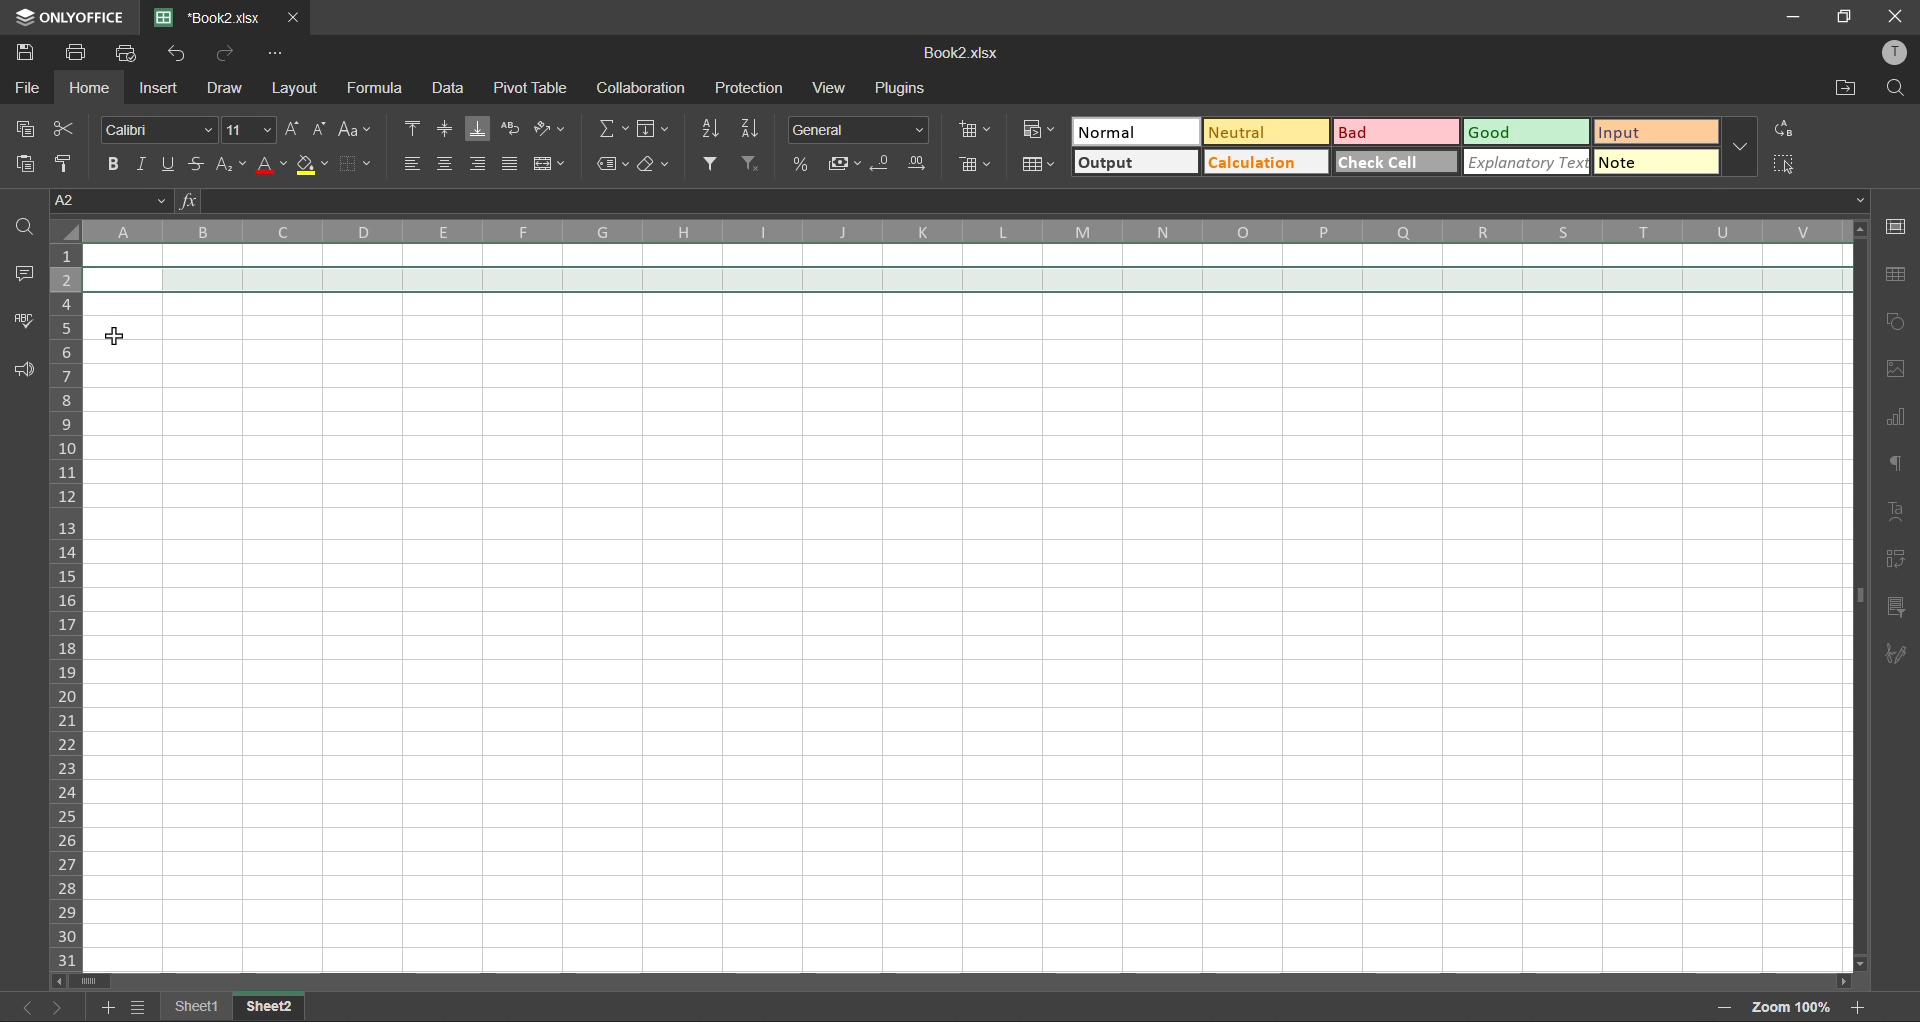 The image size is (1920, 1022). I want to click on increment size, so click(293, 130).